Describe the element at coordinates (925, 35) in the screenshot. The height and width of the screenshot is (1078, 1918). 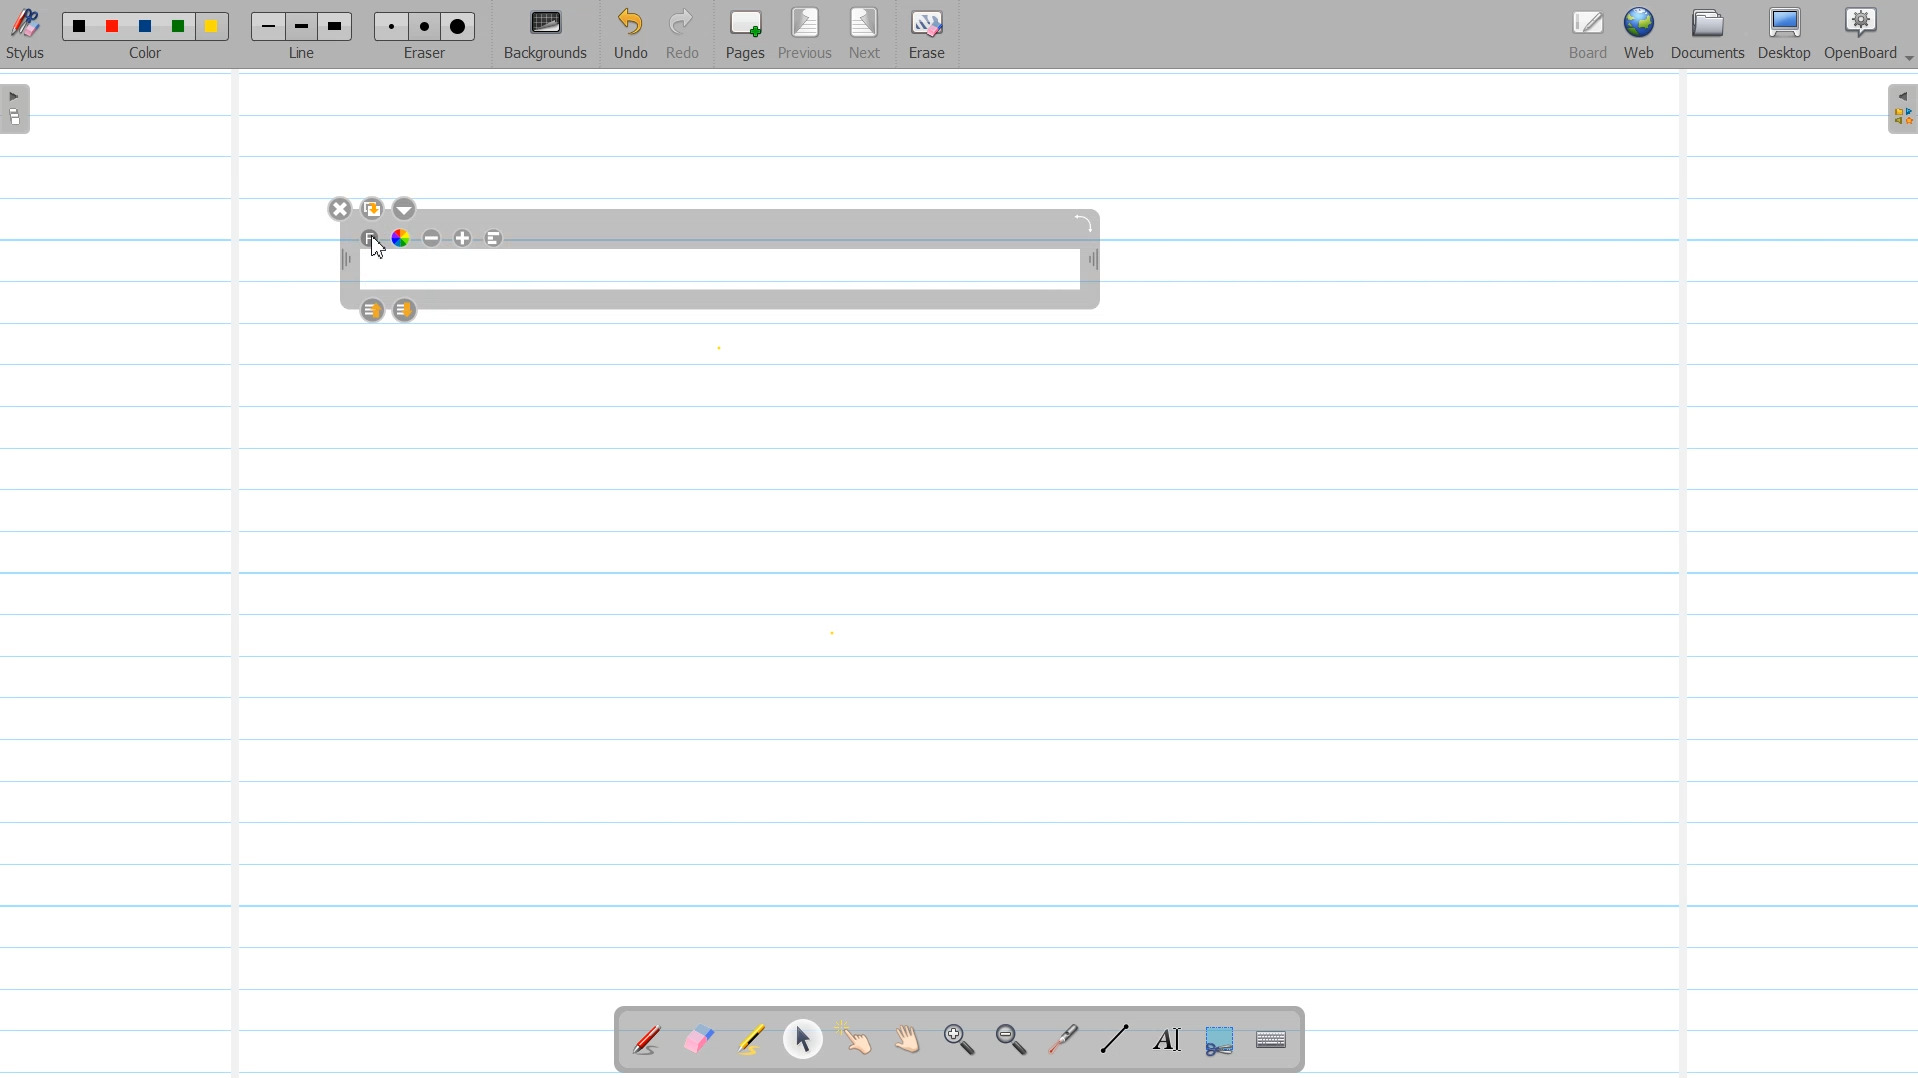
I see `Erase` at that location.